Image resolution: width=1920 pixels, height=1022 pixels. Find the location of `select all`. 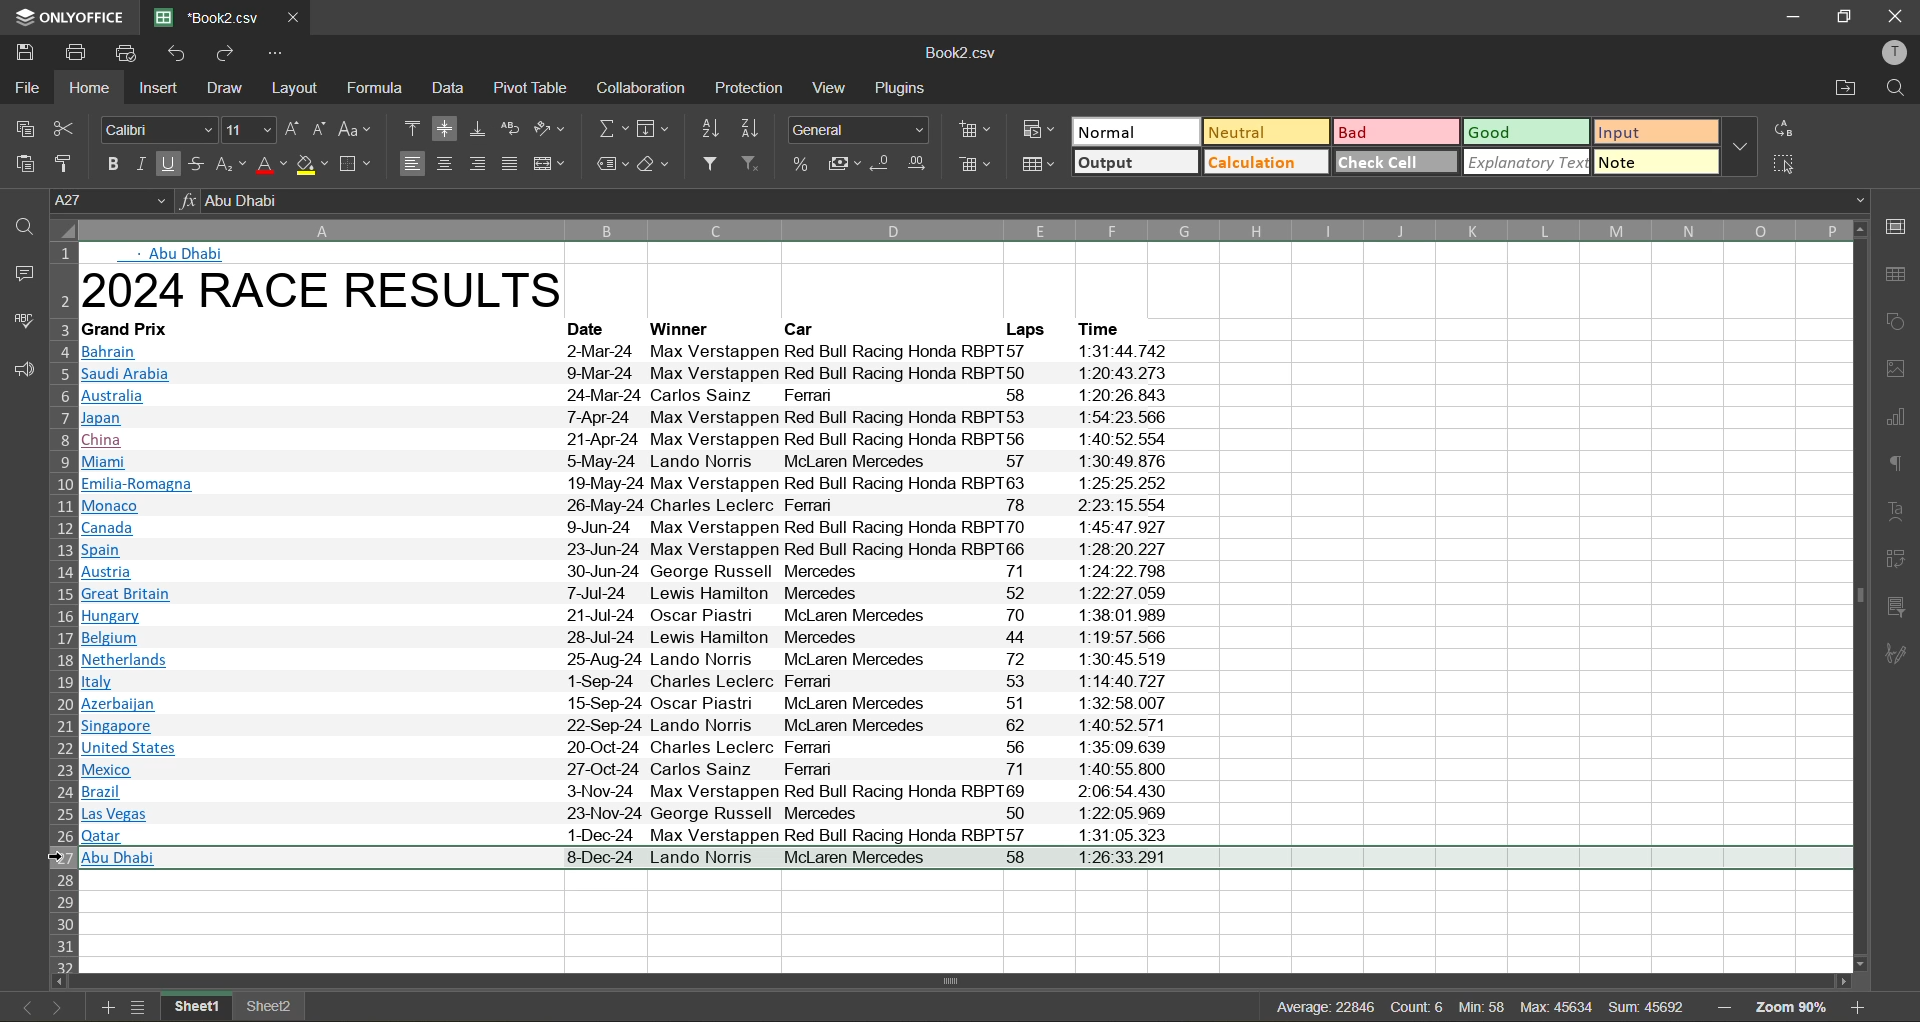

select all is located at coordinates (1786, 162).